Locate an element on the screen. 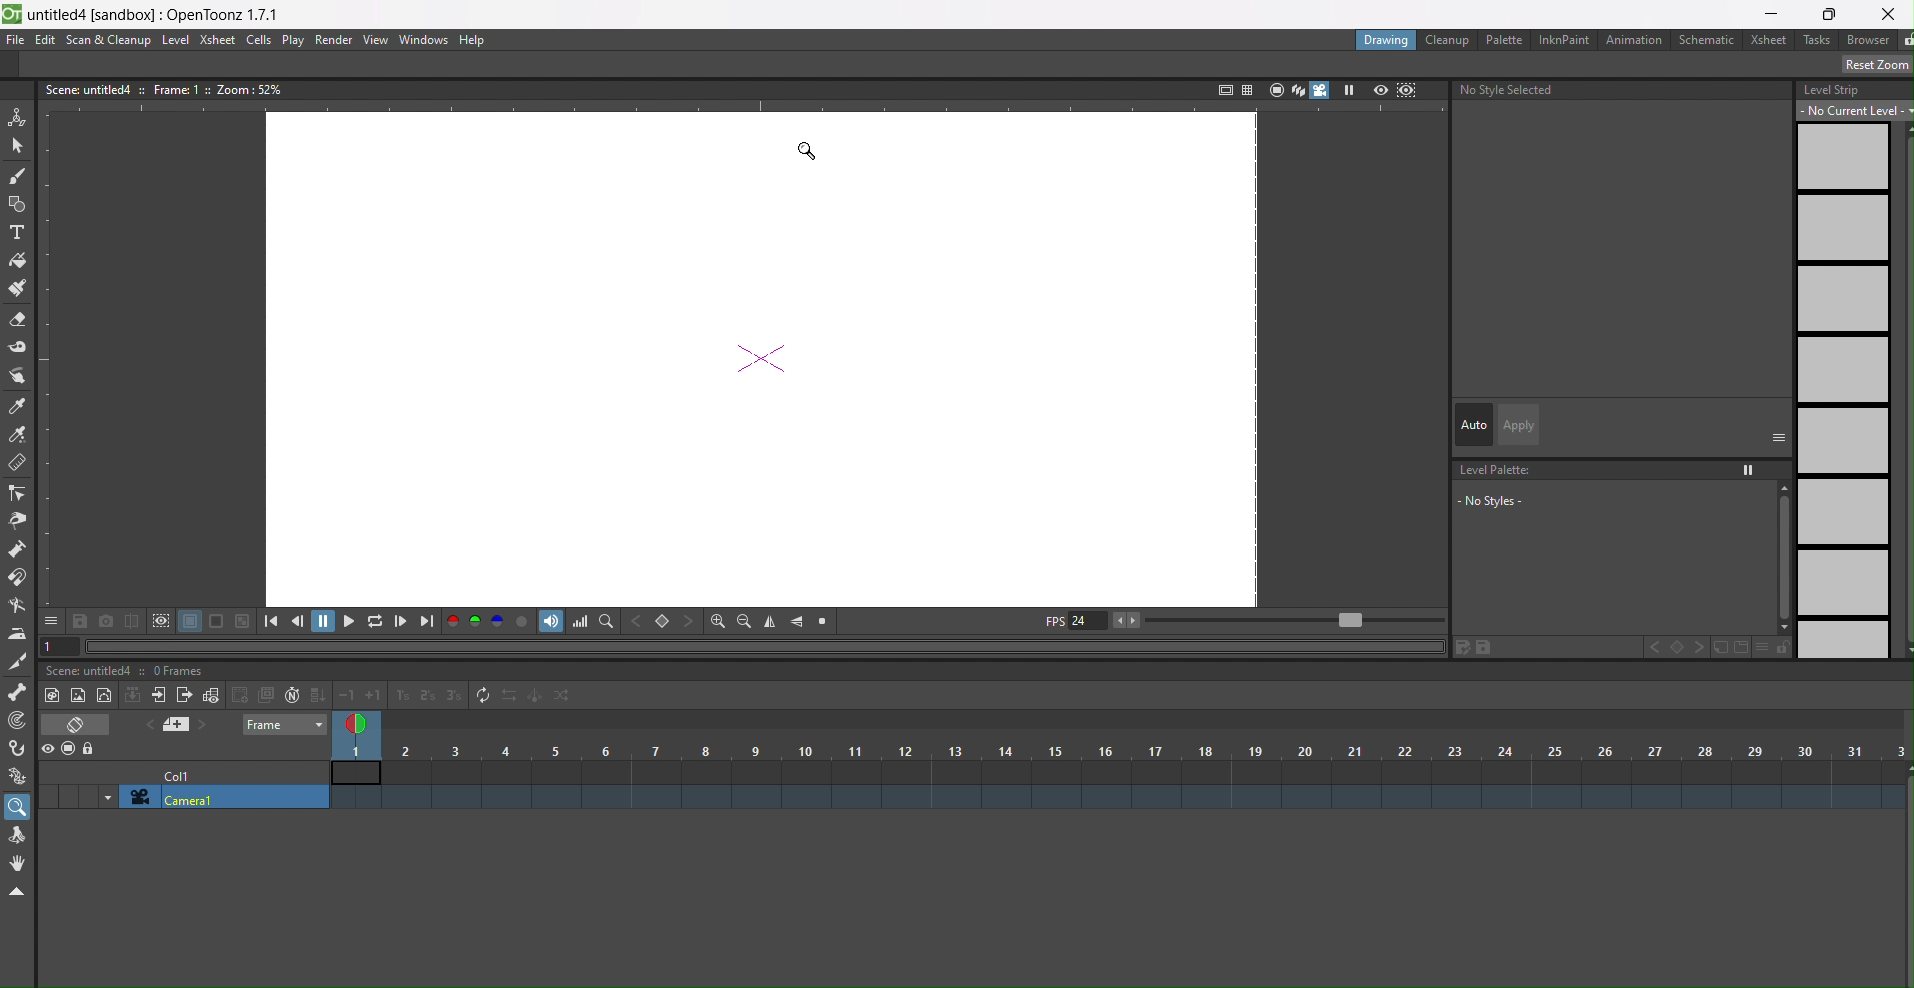 Image resolution: width=1914 pixels, height=988 pixels. iron tool is located at coordinates (18, 633).